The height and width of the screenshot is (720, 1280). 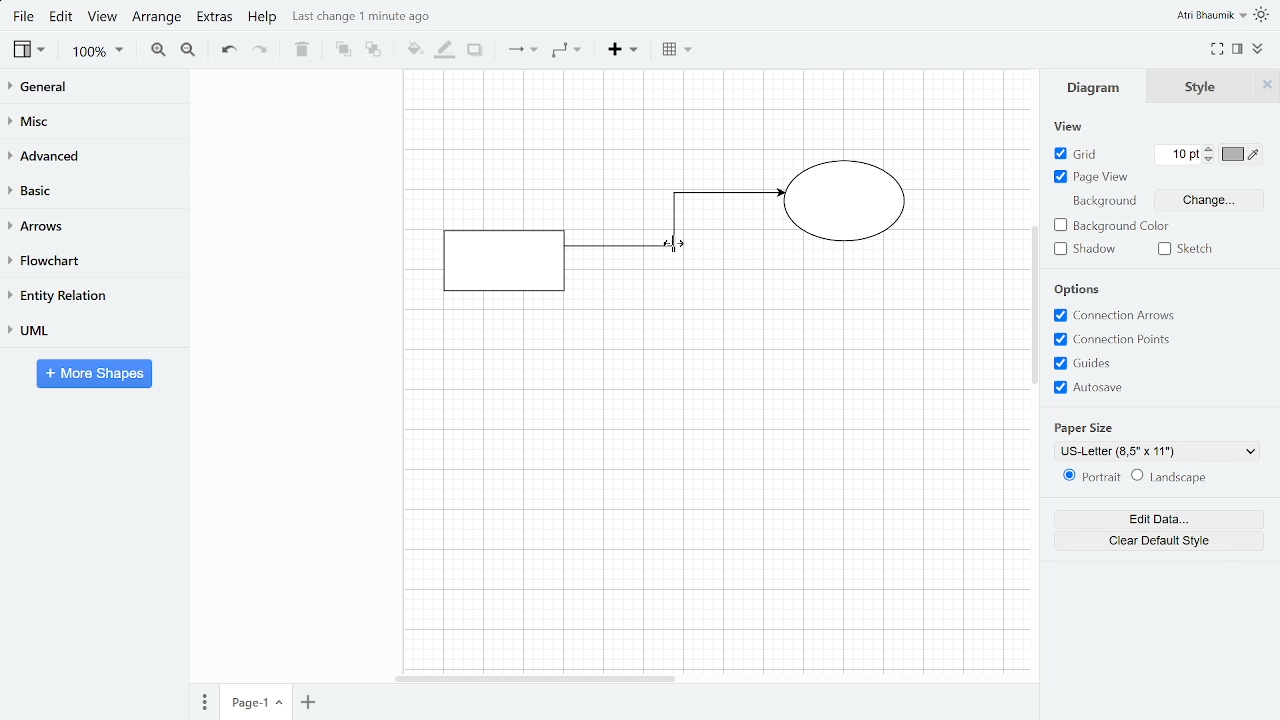 I want to click on Undo, so click(x=227, y=50).